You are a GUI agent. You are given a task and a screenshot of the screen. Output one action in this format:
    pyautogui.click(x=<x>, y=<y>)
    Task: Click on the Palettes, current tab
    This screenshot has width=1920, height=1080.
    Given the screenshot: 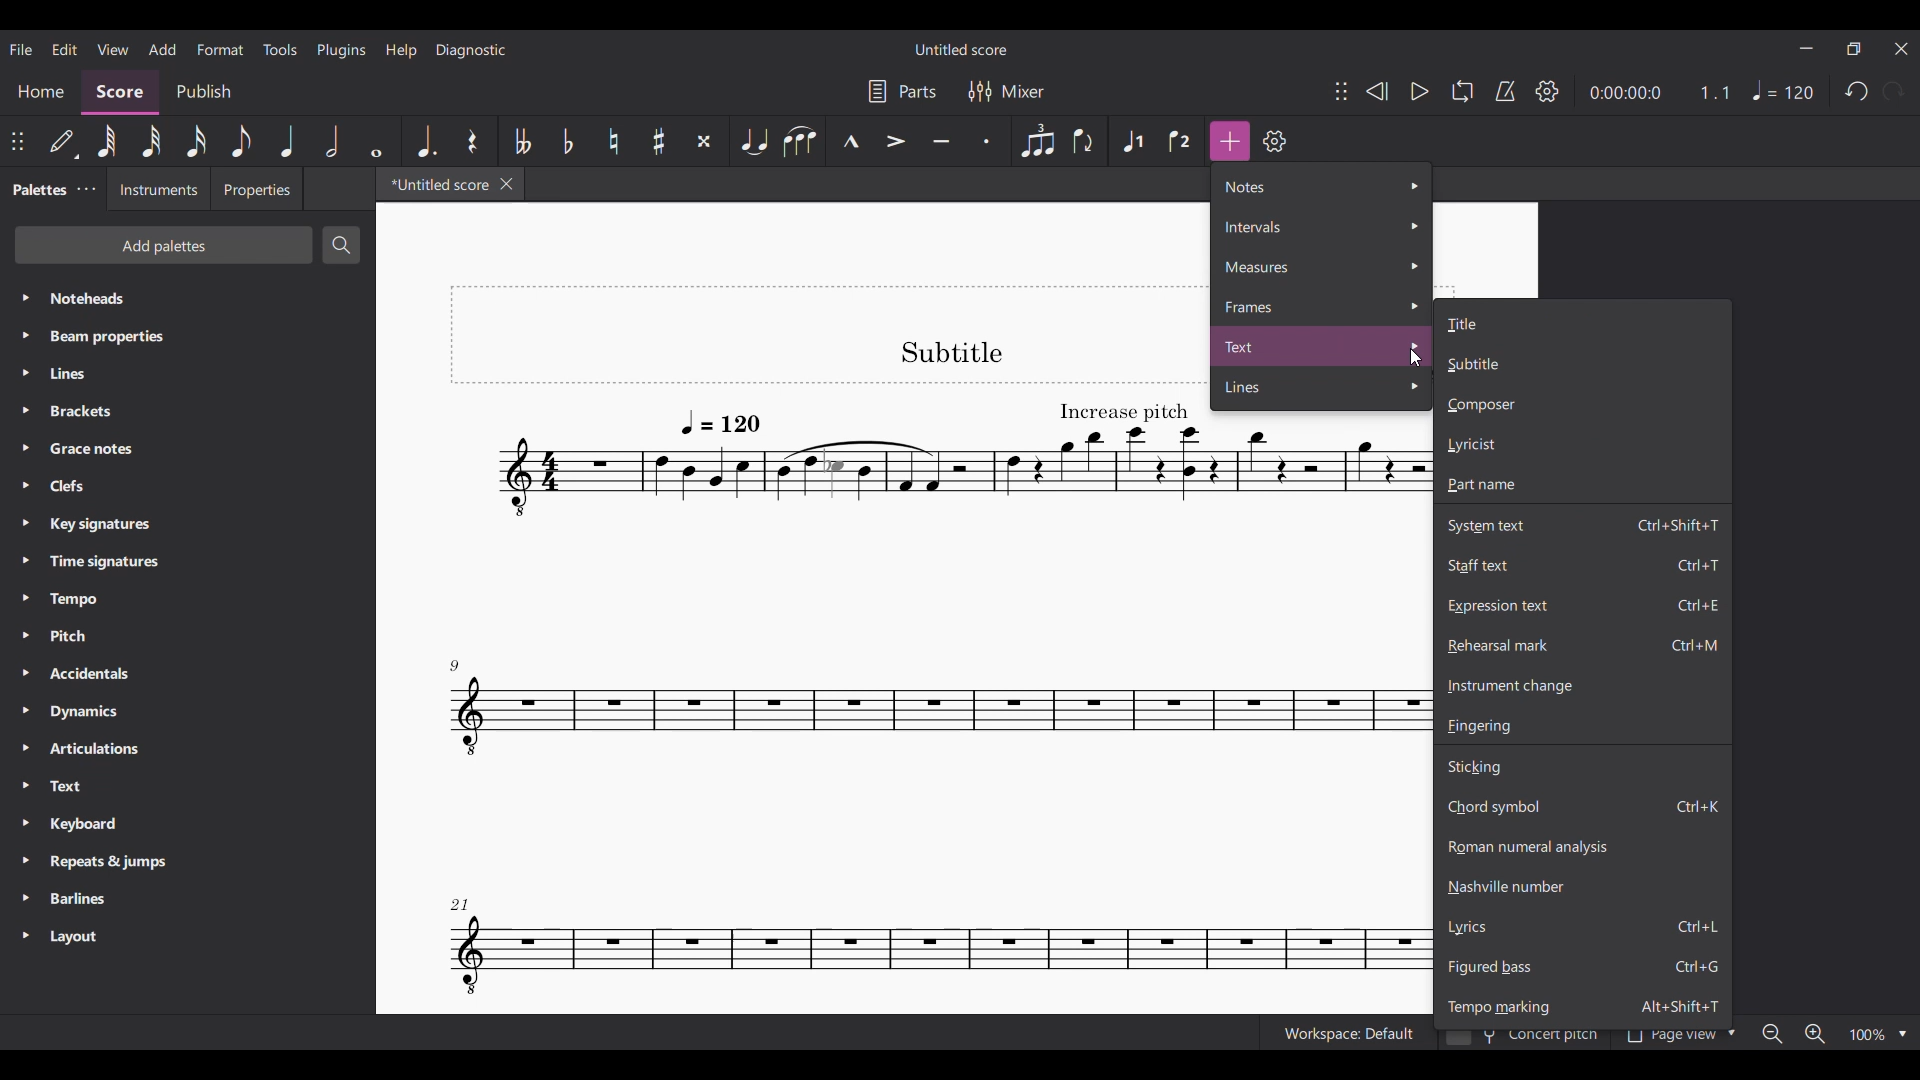 What is the action you would take?
    pyautogui.click(x=38, y=190)
    